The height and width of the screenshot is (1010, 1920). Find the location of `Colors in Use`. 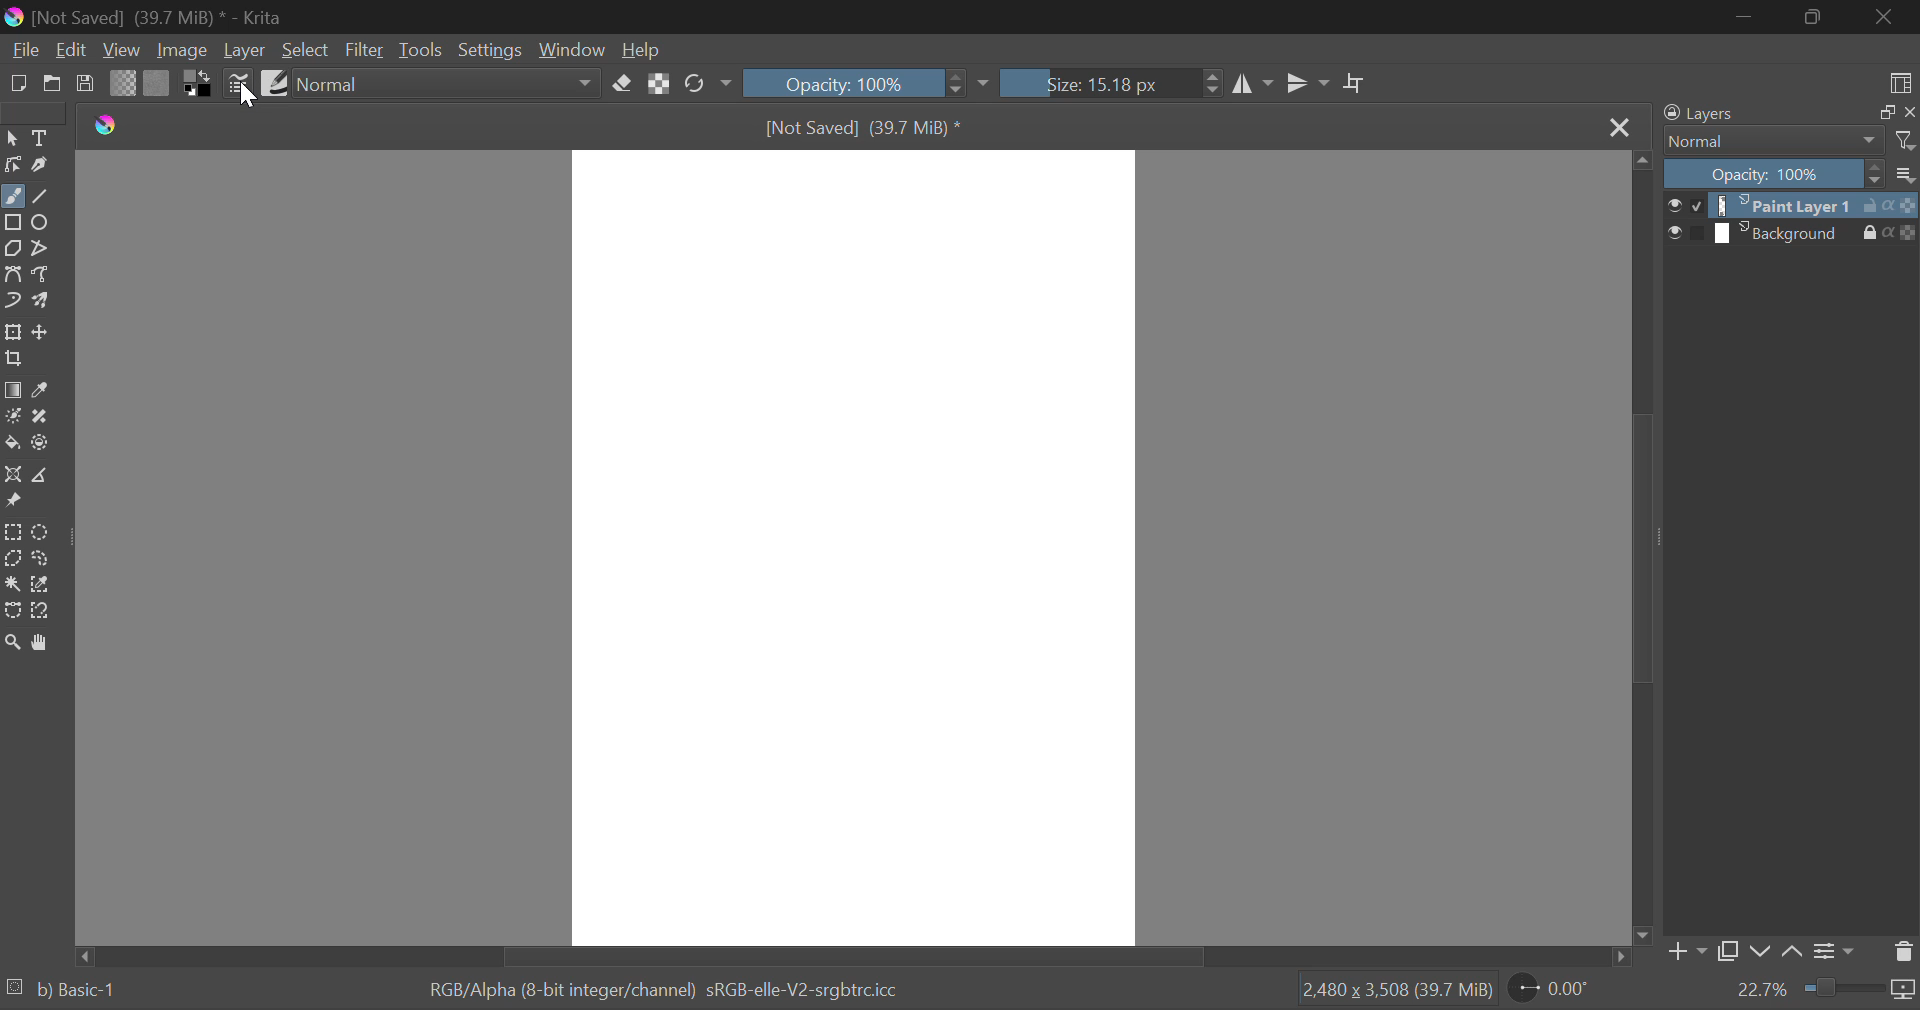

Colors in Use is located at coordinates (199, 82).